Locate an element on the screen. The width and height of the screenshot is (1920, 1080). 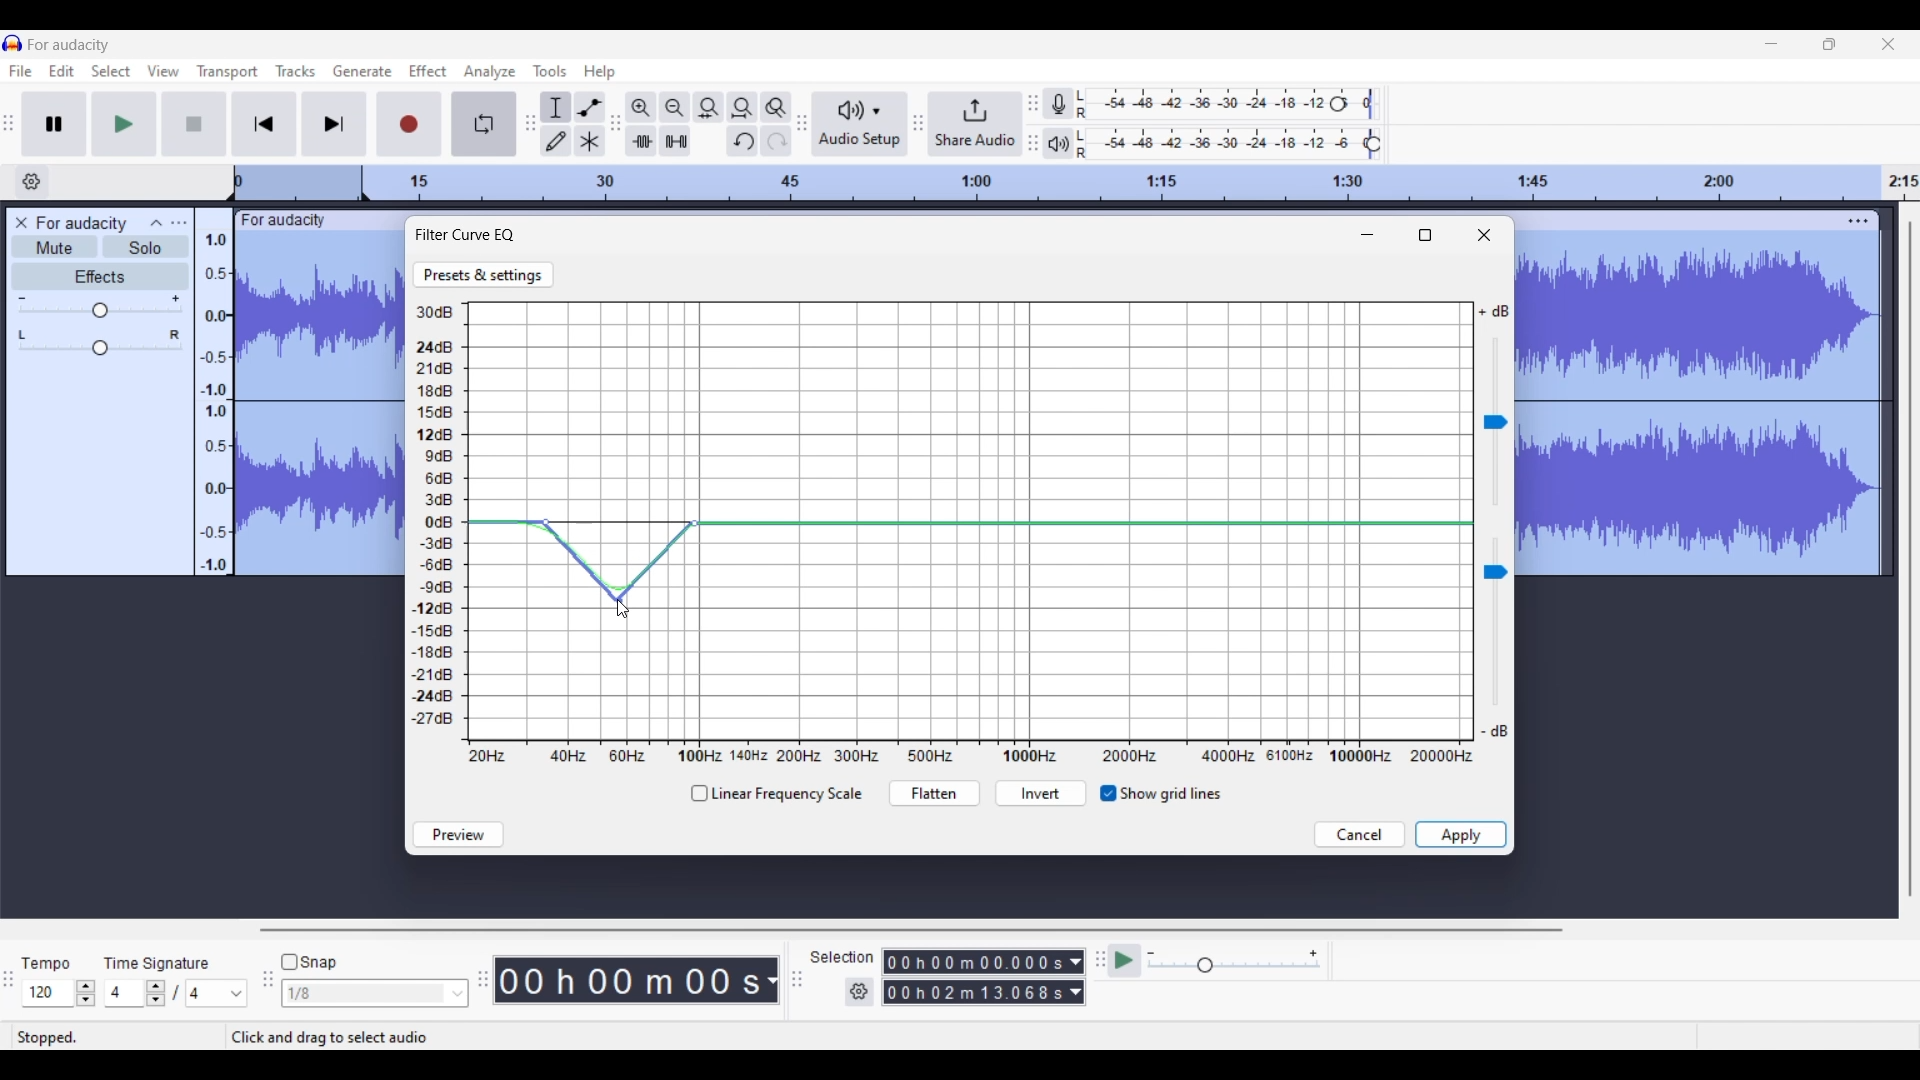
View menu is located at coordinates (163, 71).